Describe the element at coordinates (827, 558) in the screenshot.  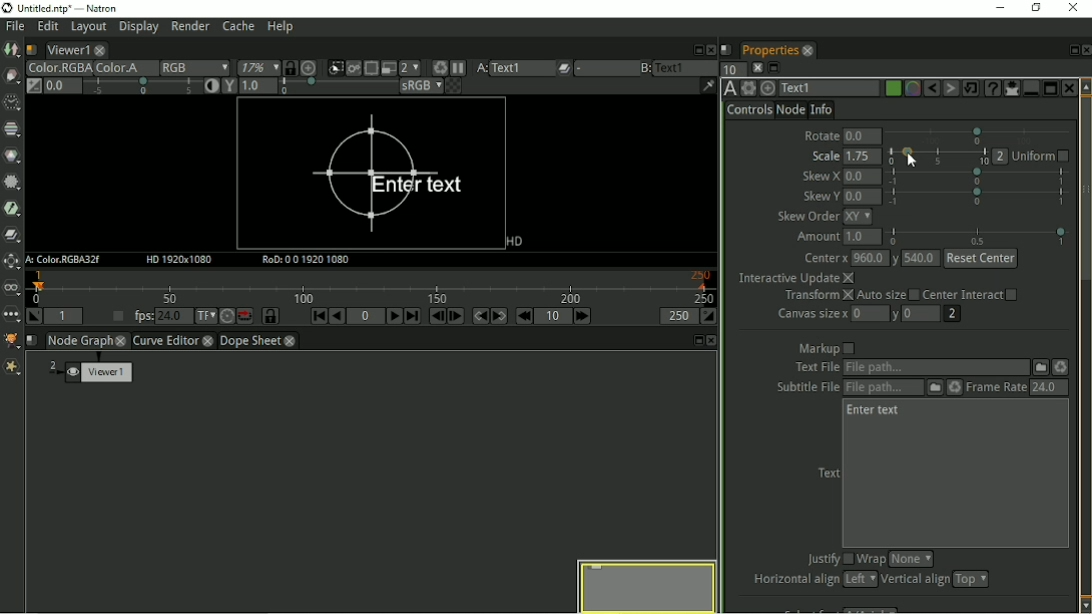
I see `Justify` at that location.